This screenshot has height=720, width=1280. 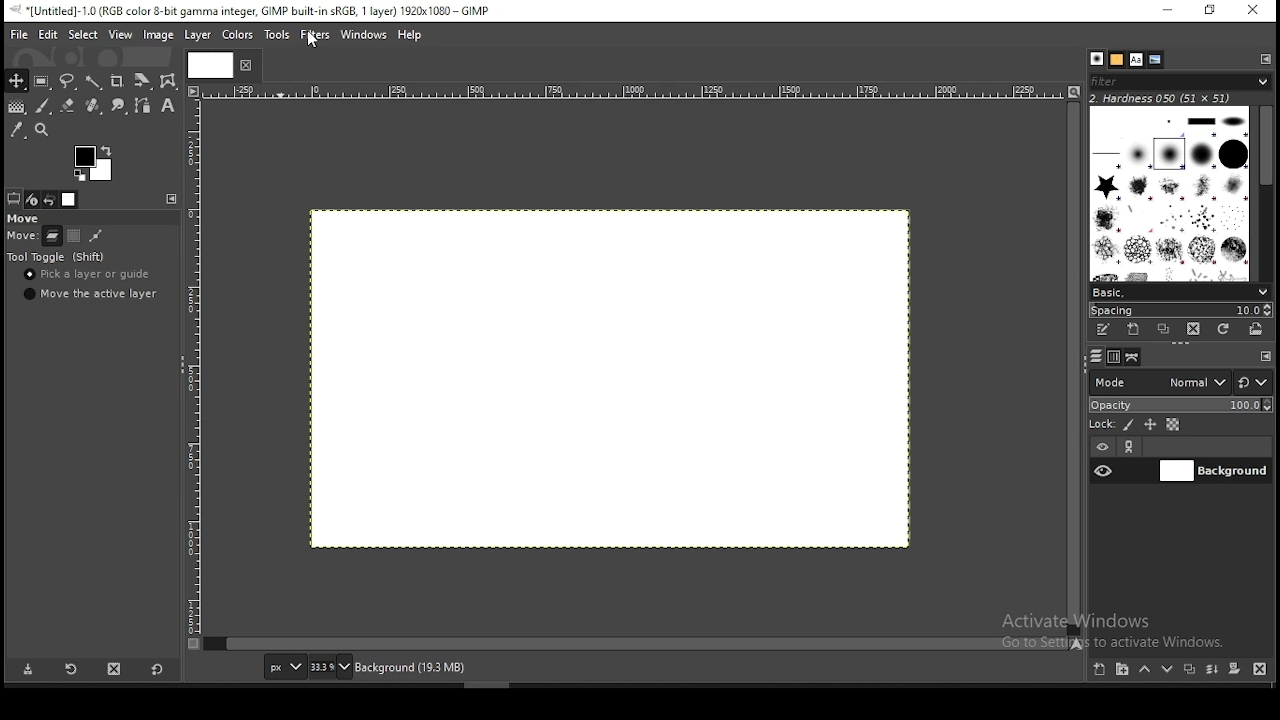 What do you see at coordinates (1170, 12) in the screenshot?
I see `minimize` at bounding box center [1170, 12].